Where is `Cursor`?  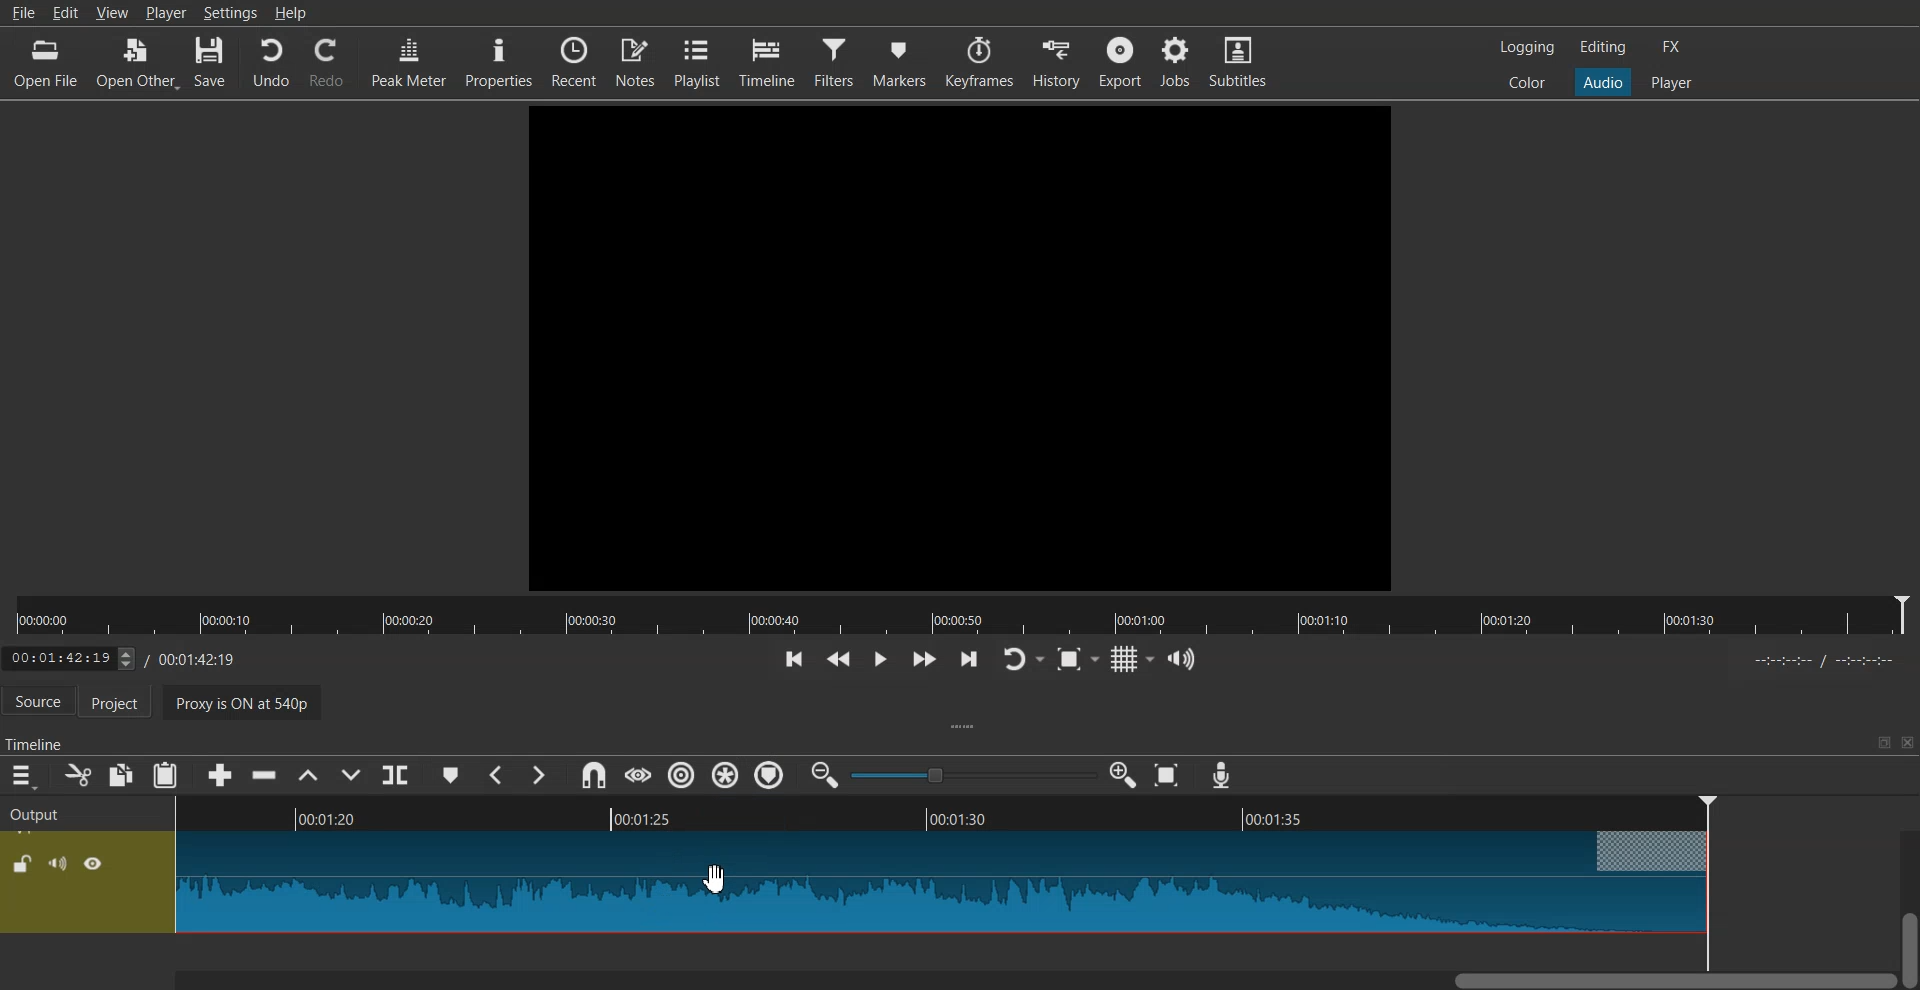 Cursor is located at coordinates (718, 879).